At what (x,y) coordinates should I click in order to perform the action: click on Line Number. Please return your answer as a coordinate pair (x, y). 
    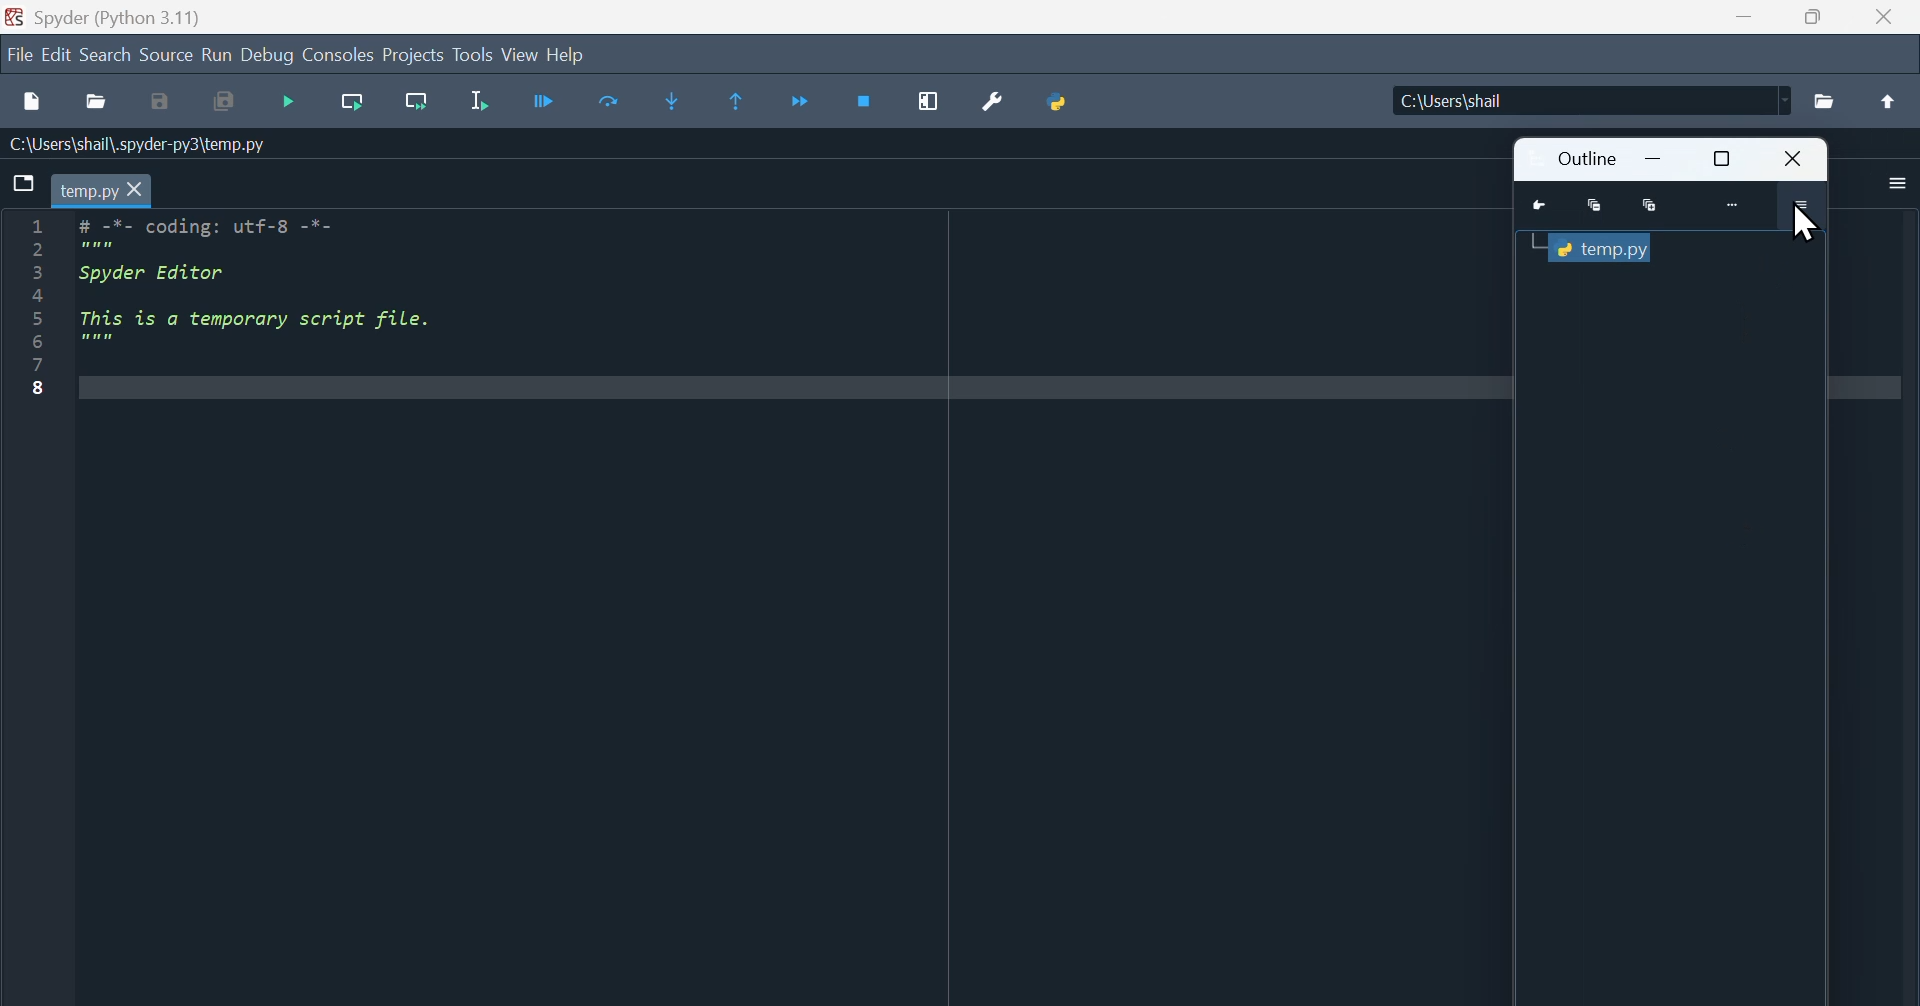
    Looking at the image, I should click on (40, 307).